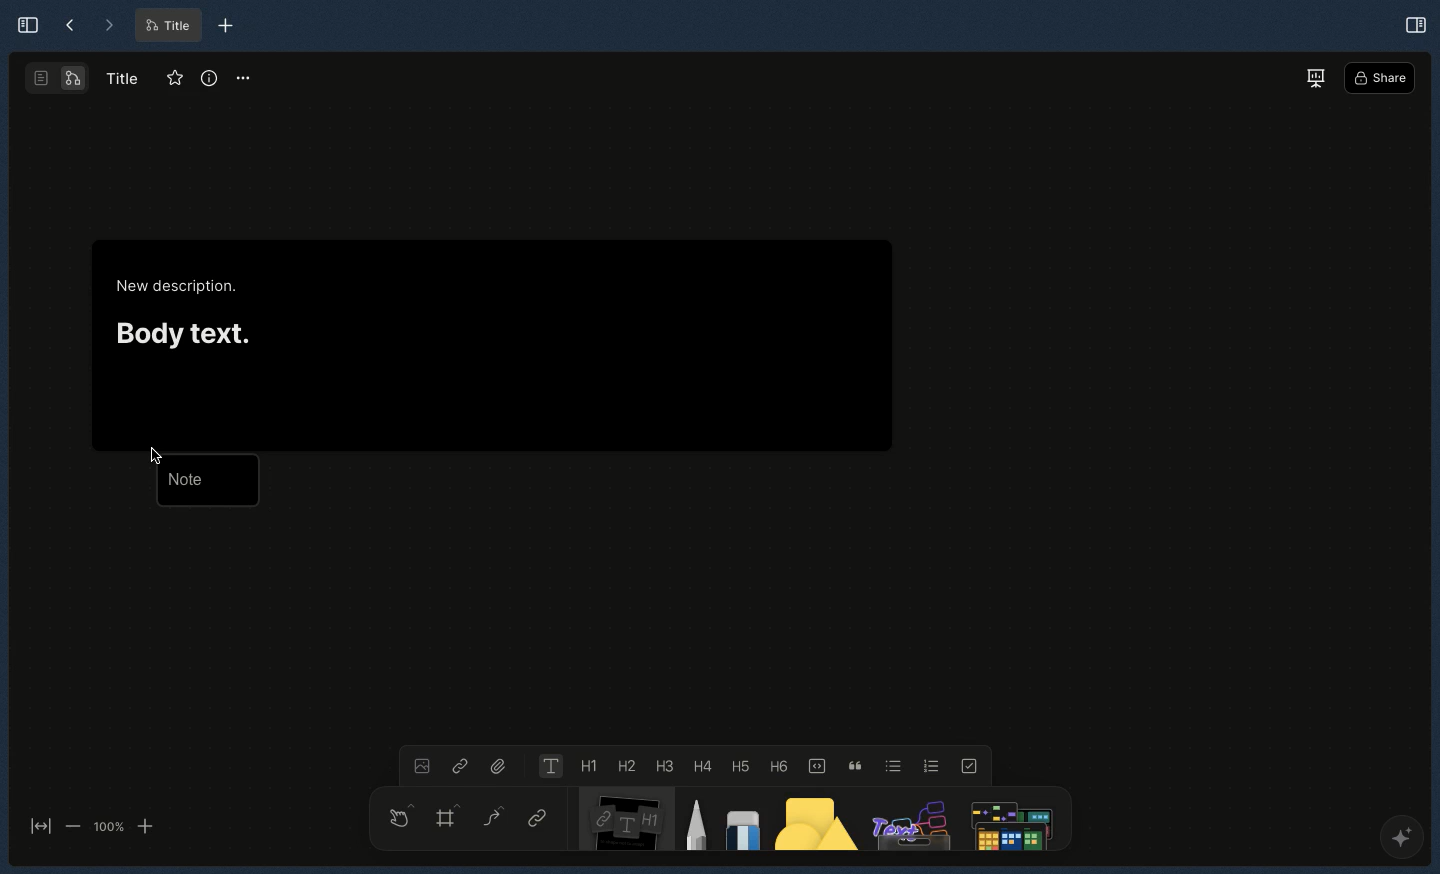 The height and width of the screenshot is (874, 1440). I want to click on Curve, so click(492, 815).